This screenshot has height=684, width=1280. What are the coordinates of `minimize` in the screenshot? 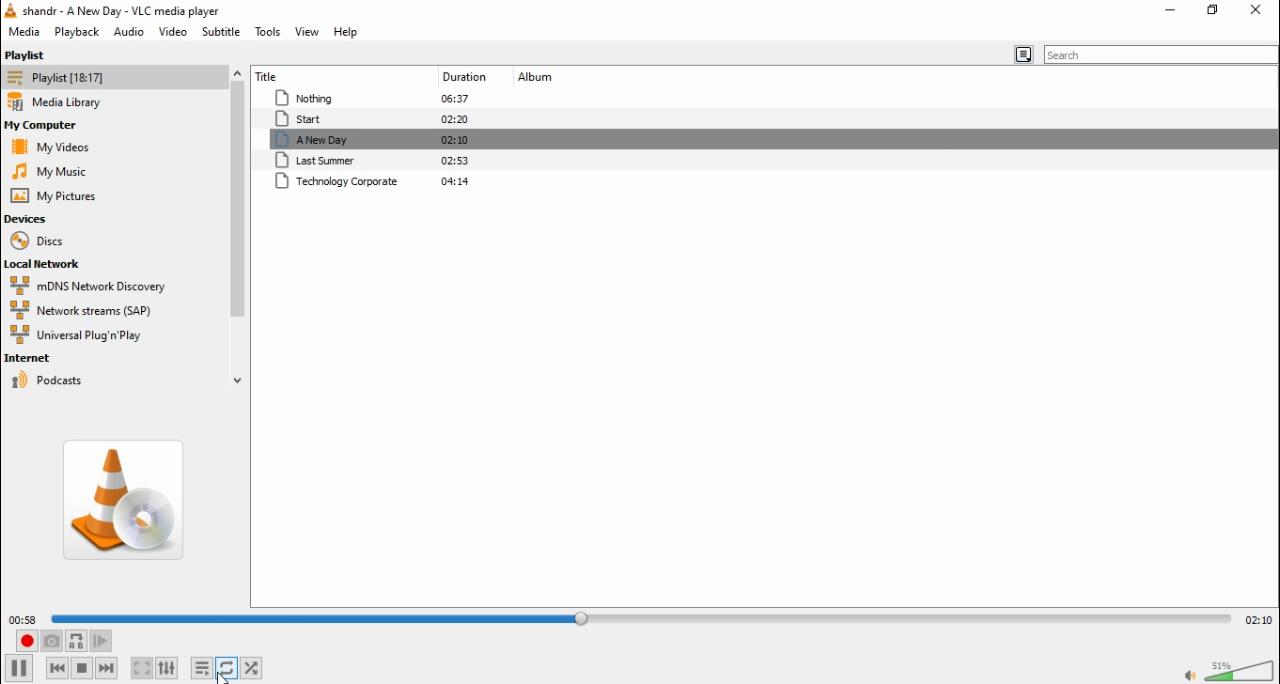 It's located at (1172, 9).